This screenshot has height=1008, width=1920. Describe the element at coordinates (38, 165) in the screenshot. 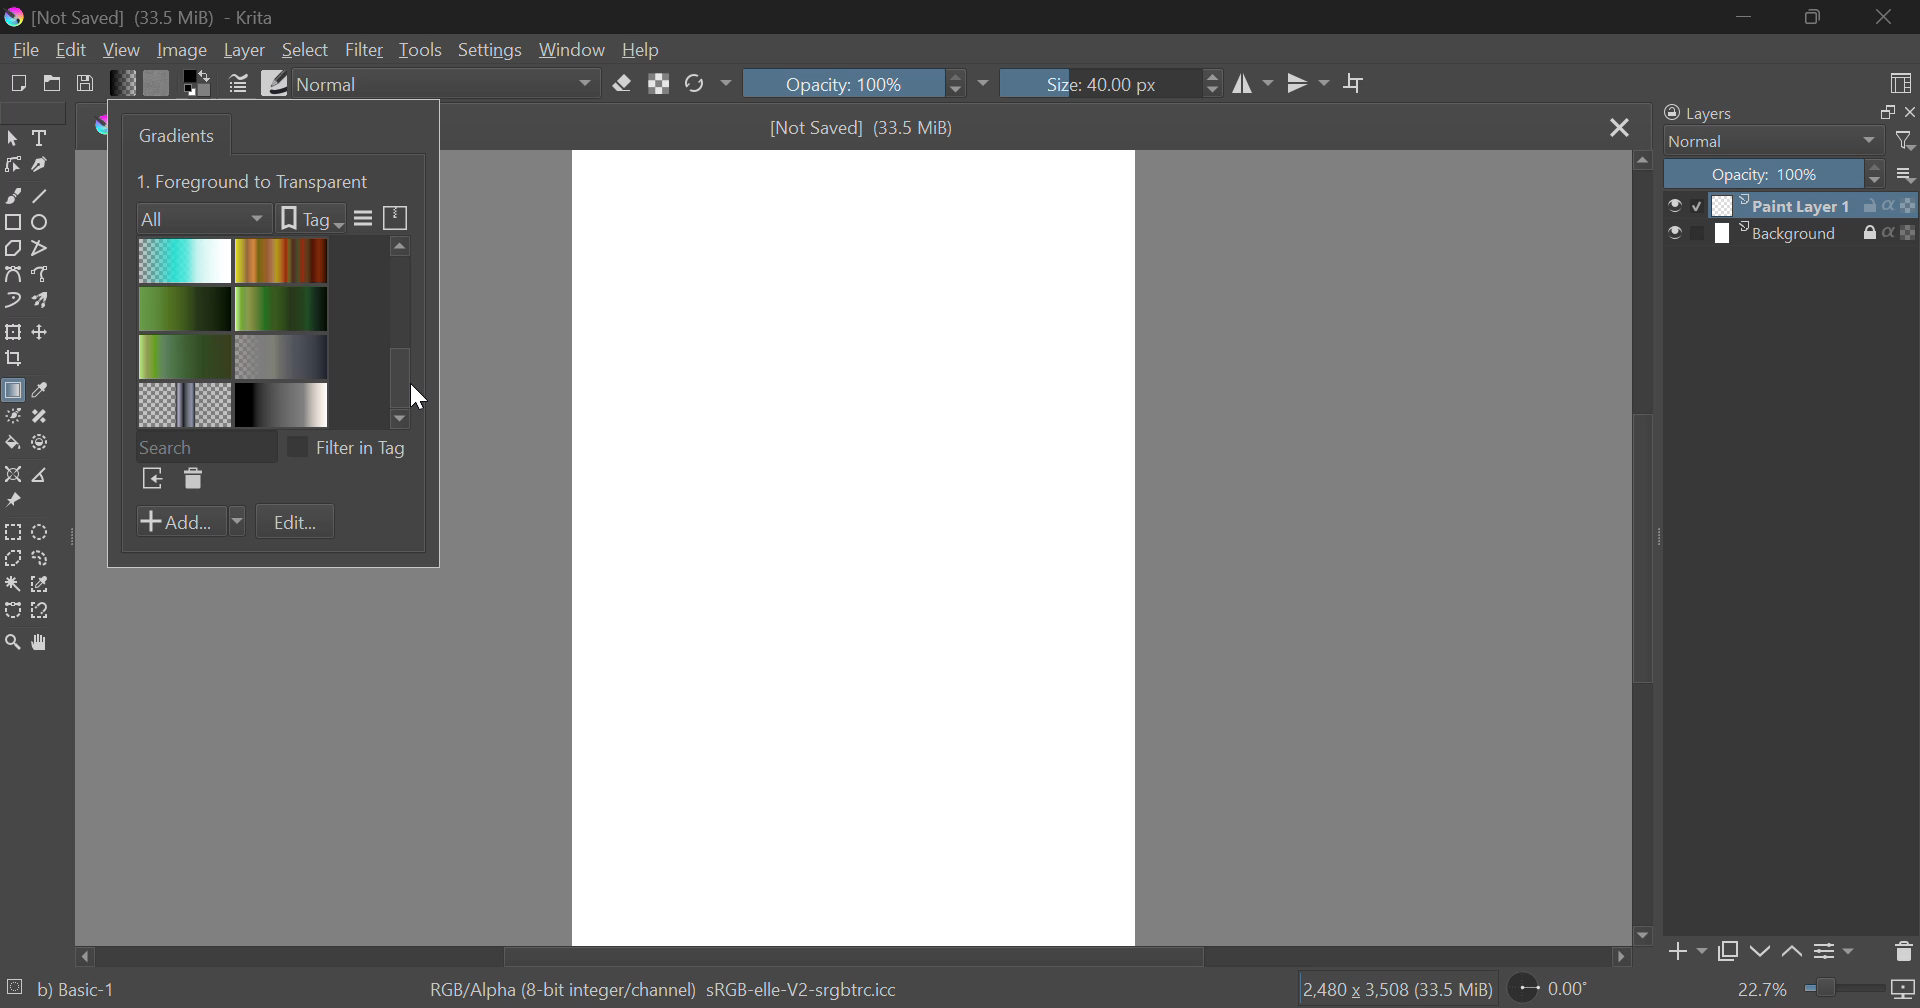

I see `Calligraphic Line` at that location.